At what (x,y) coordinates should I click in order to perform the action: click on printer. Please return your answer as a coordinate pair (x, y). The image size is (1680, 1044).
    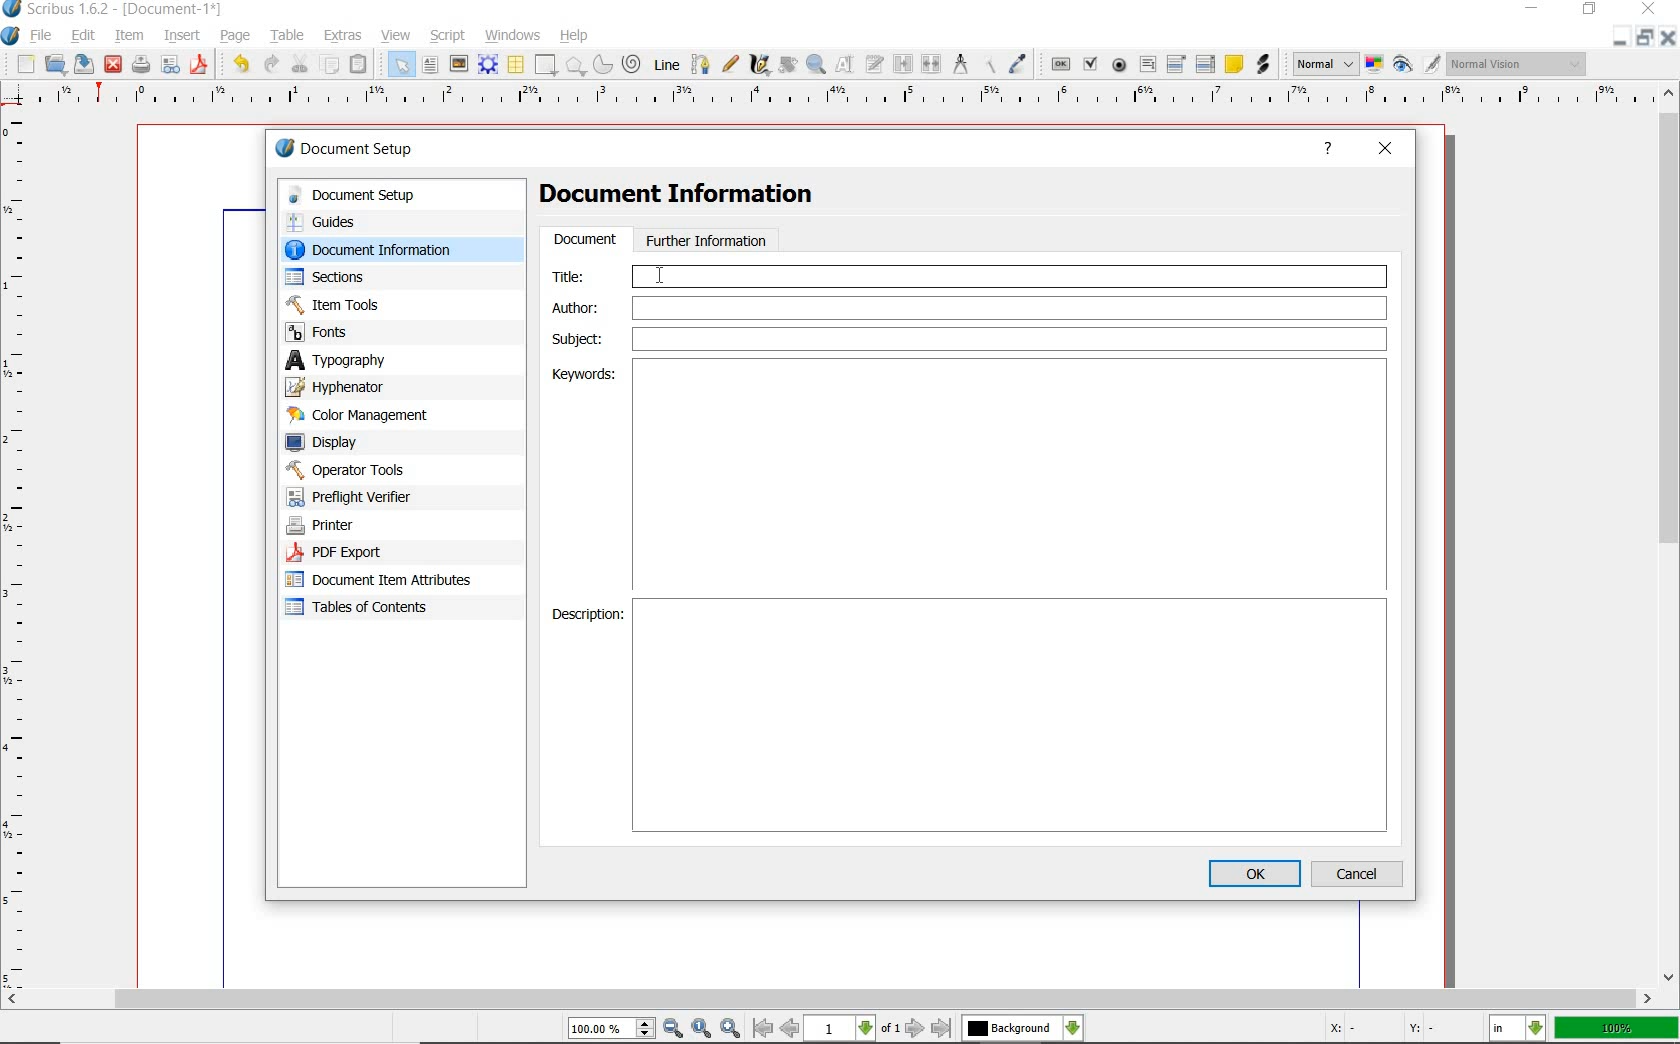
    Looking at the image, I should click on (368, 526).